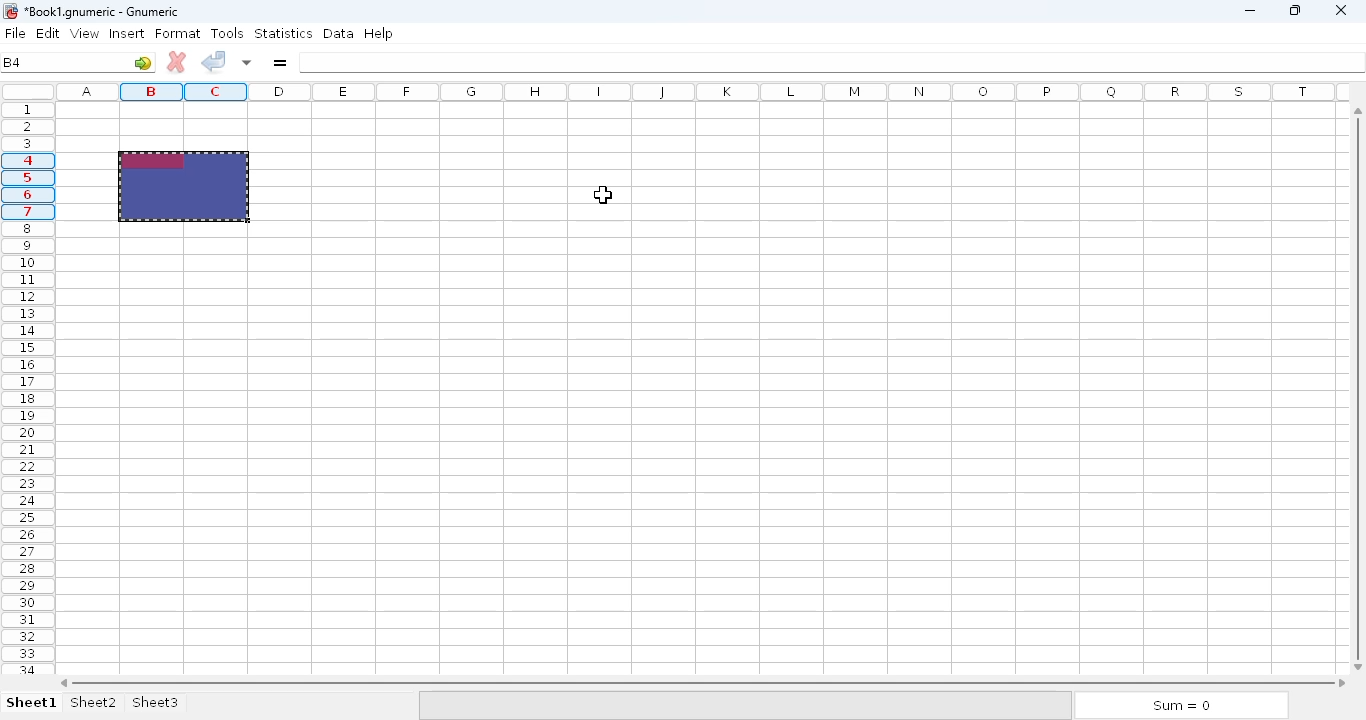 The height and width of the screenshot is (720, 1366). I want to click on edit, so click(49, 32).